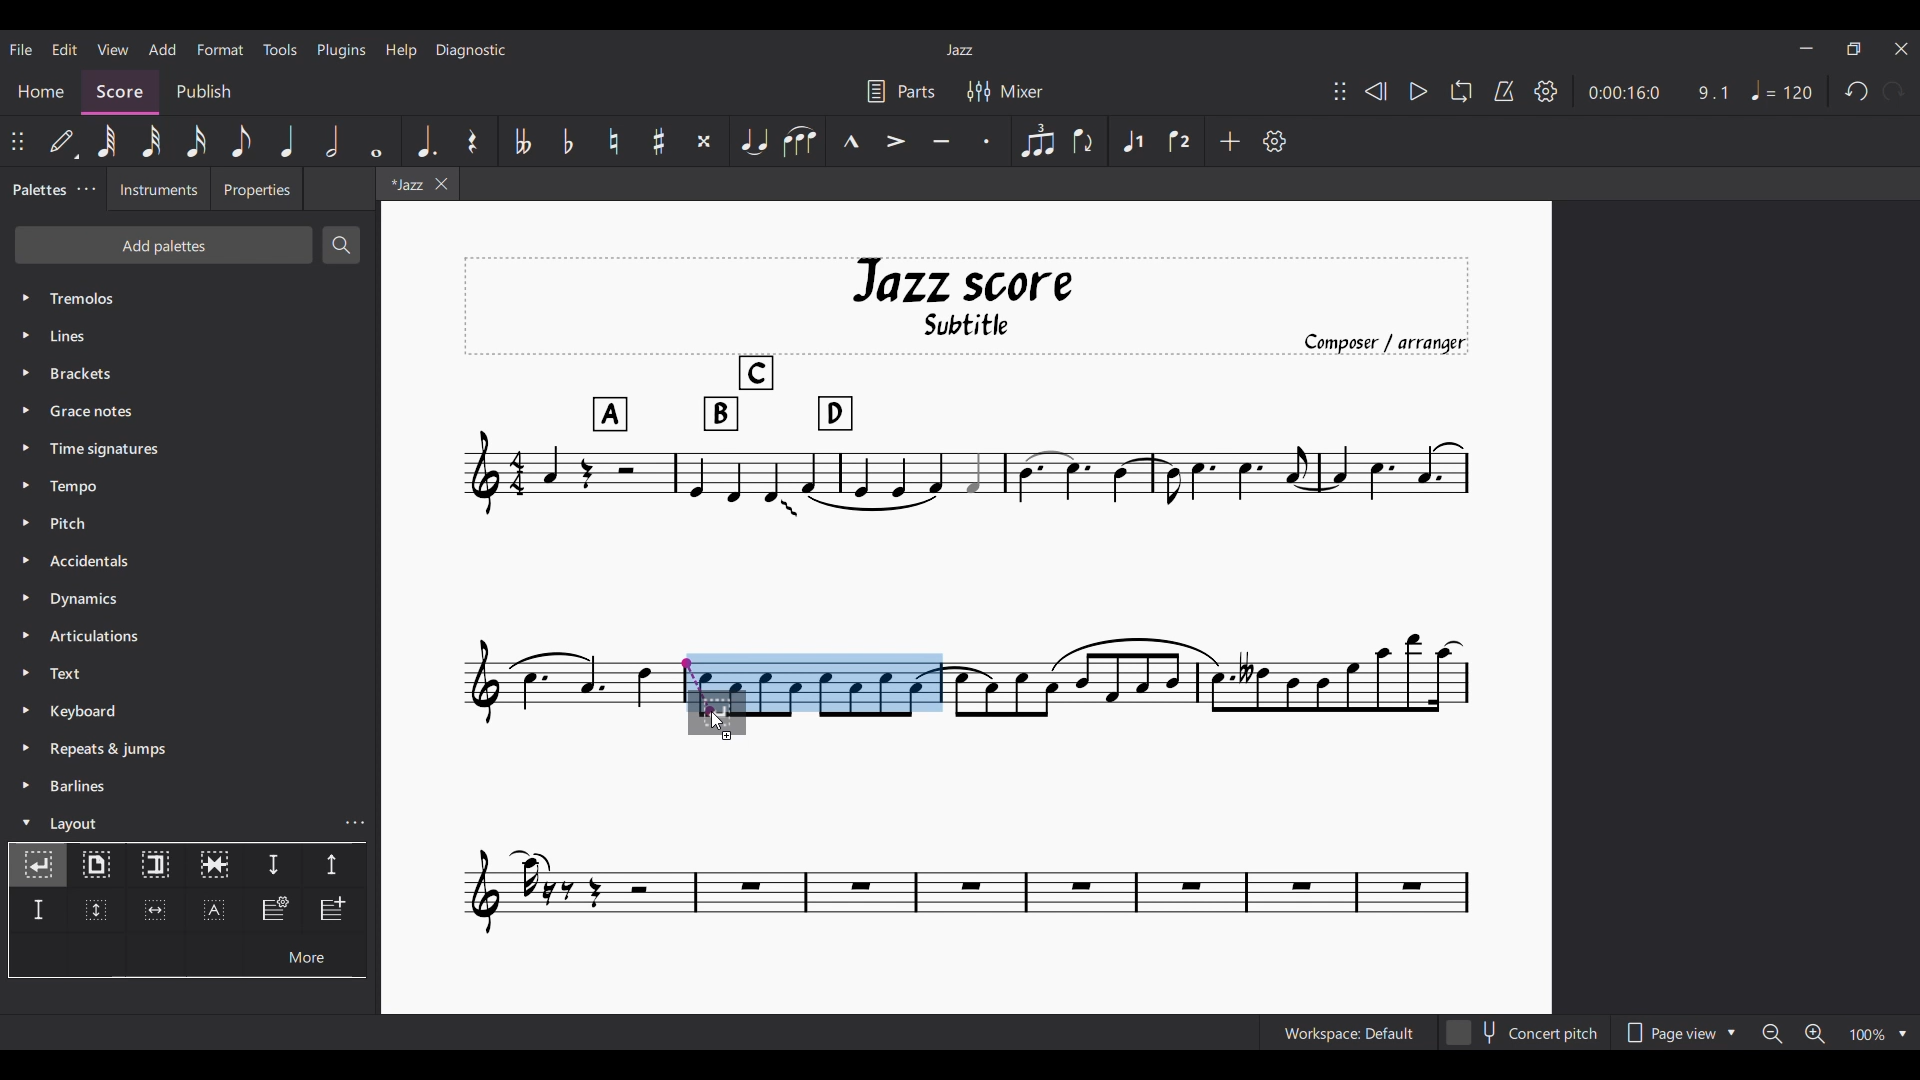 The height and width of the screenshot is (1080, 1920). What do you see at coordinates (968, 838) in the screenshot?
I see `Current score` at bounding box center [968, 838].